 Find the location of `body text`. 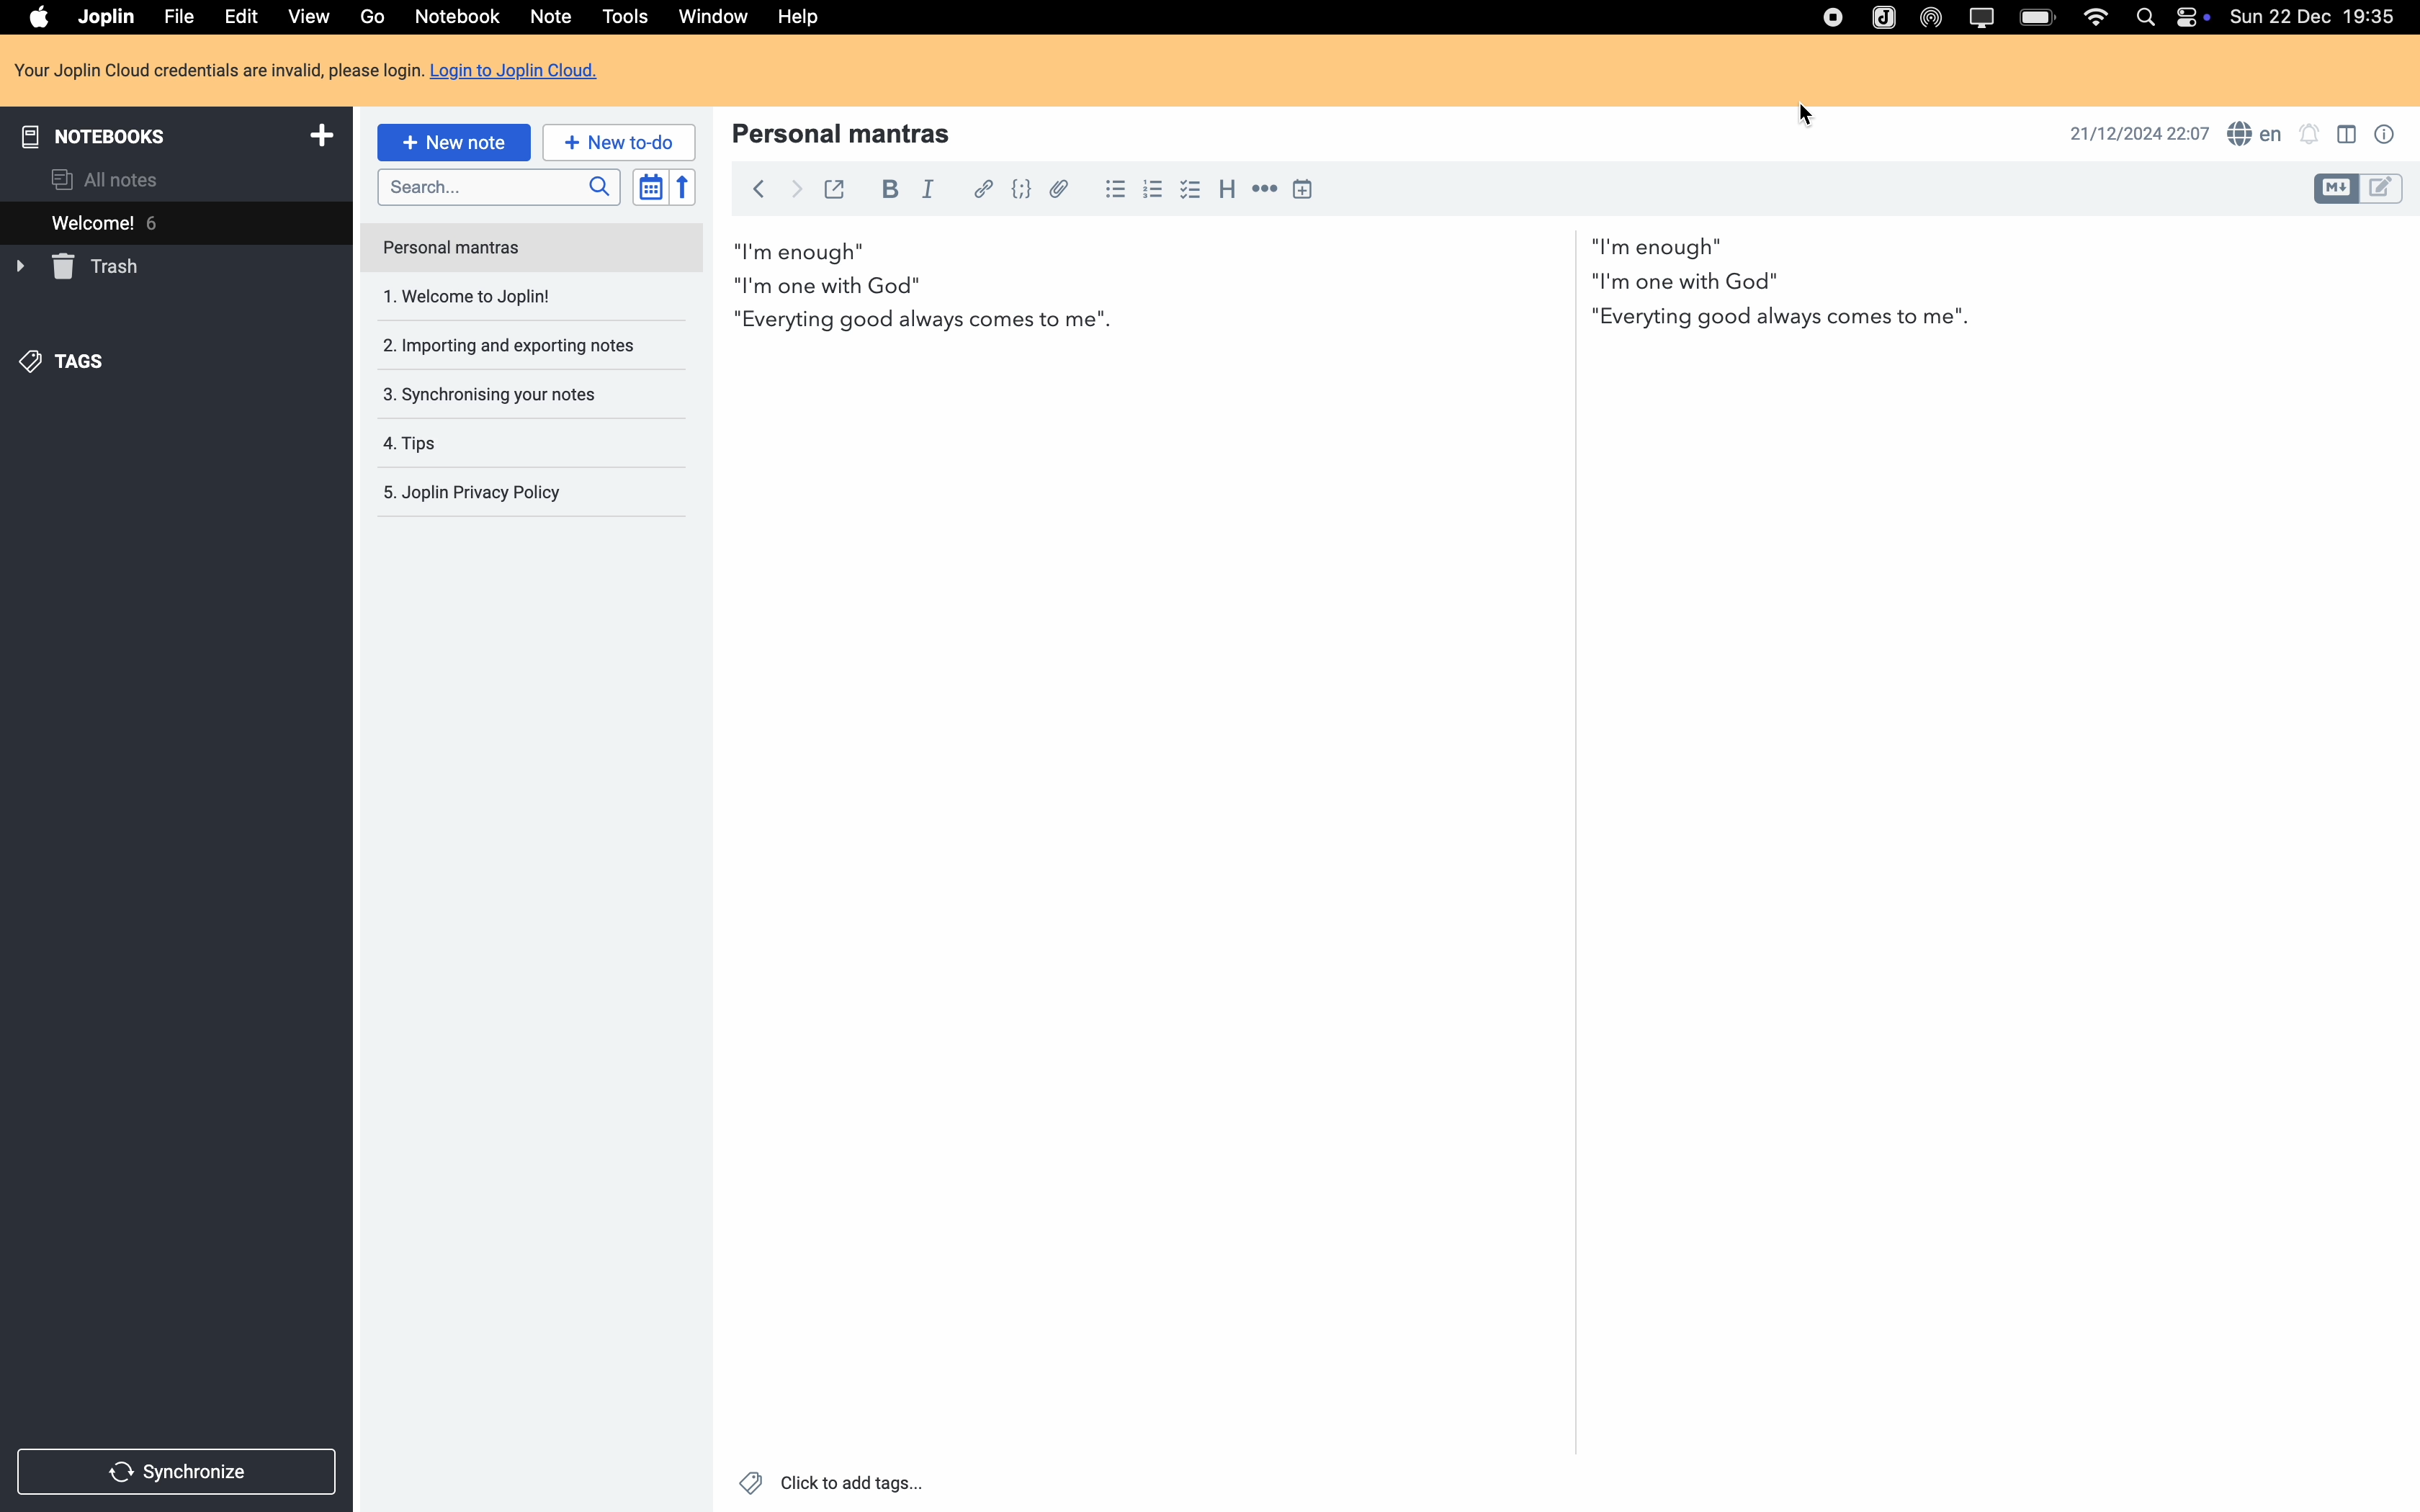

body text is located at coordinates (1355, 281).